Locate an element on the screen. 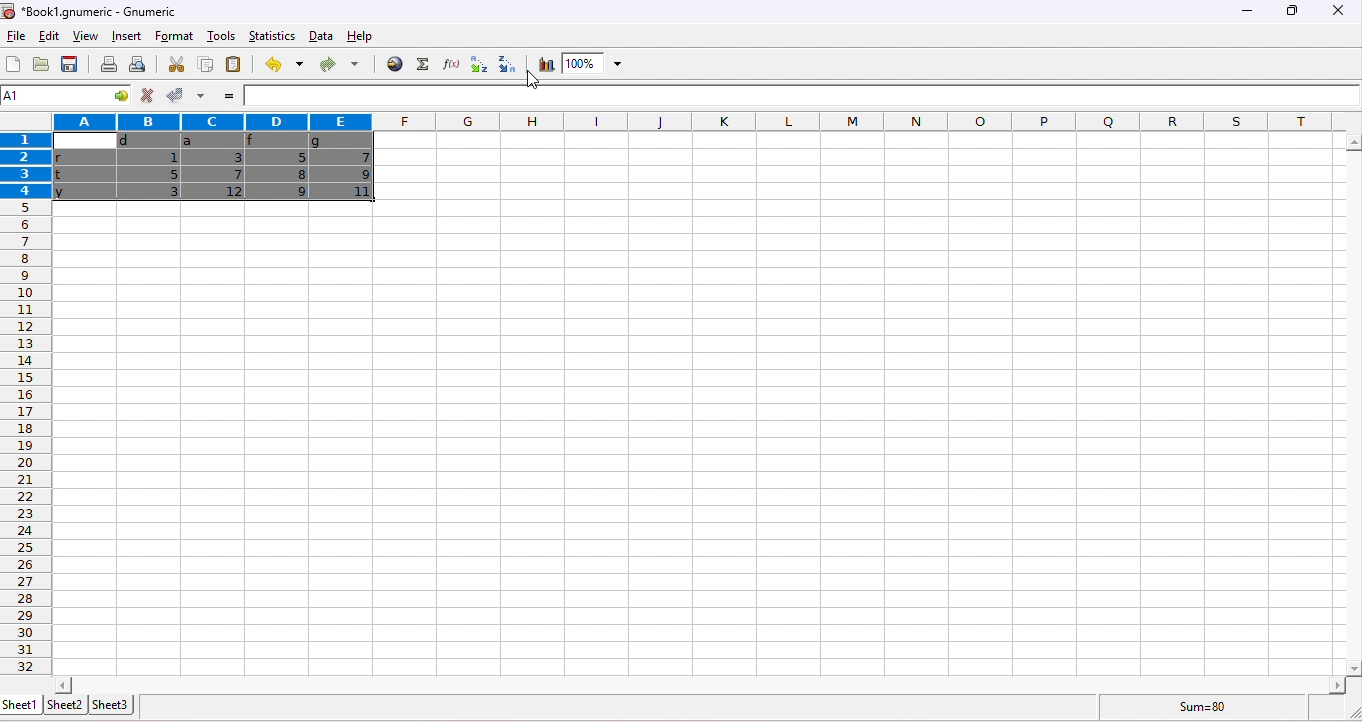  undo is located at coordinates (282, 63).